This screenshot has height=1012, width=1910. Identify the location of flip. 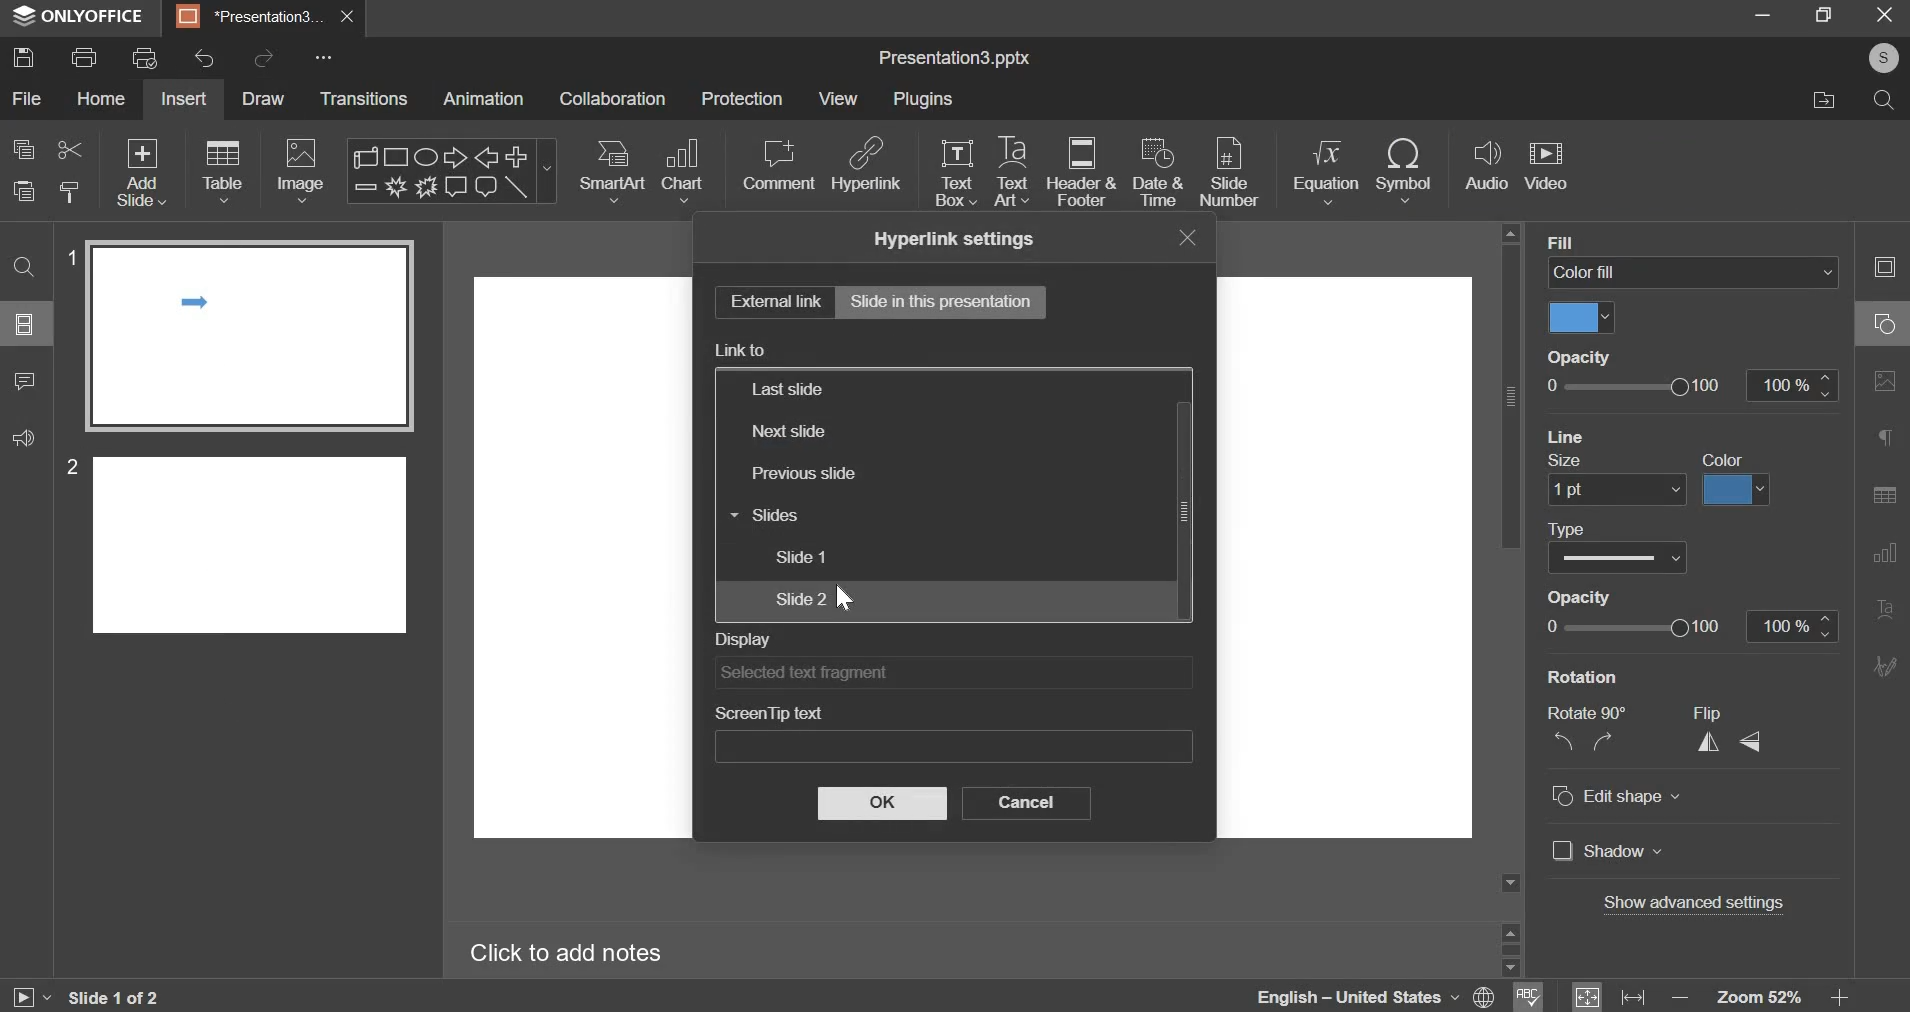
(1706, 714).